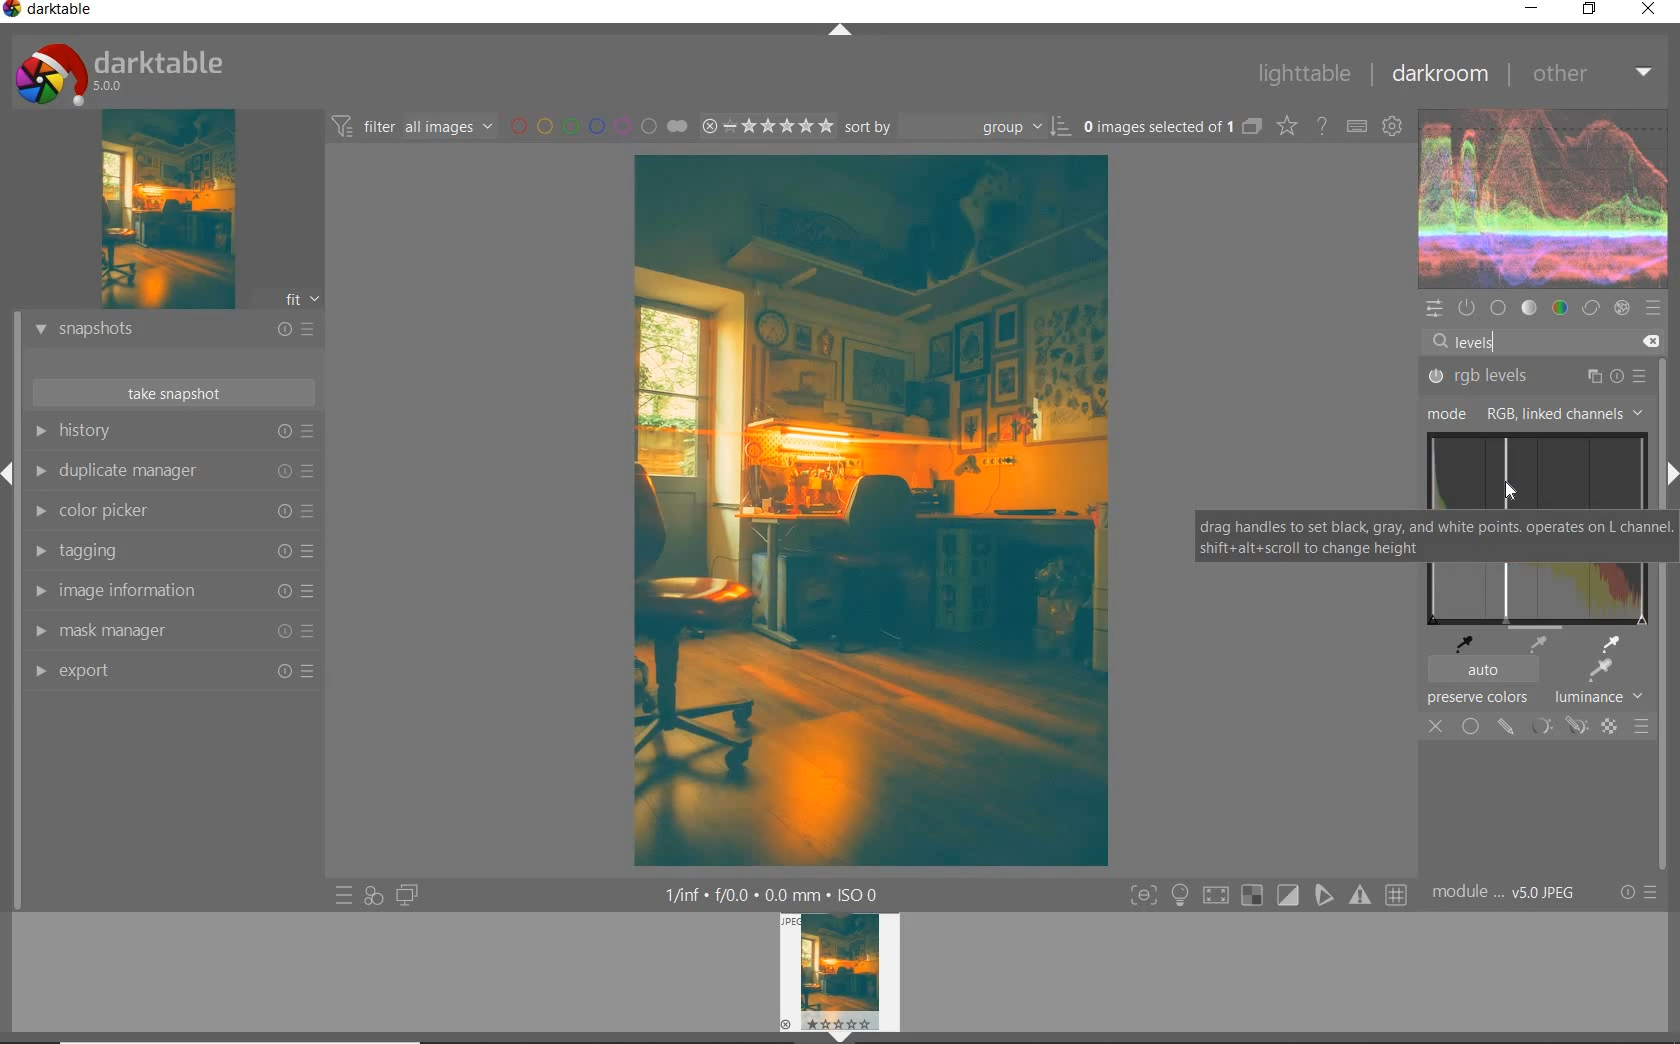 The width and height of the screenshot is (1680, 1044). I want to click on other, so click(1591, 74).